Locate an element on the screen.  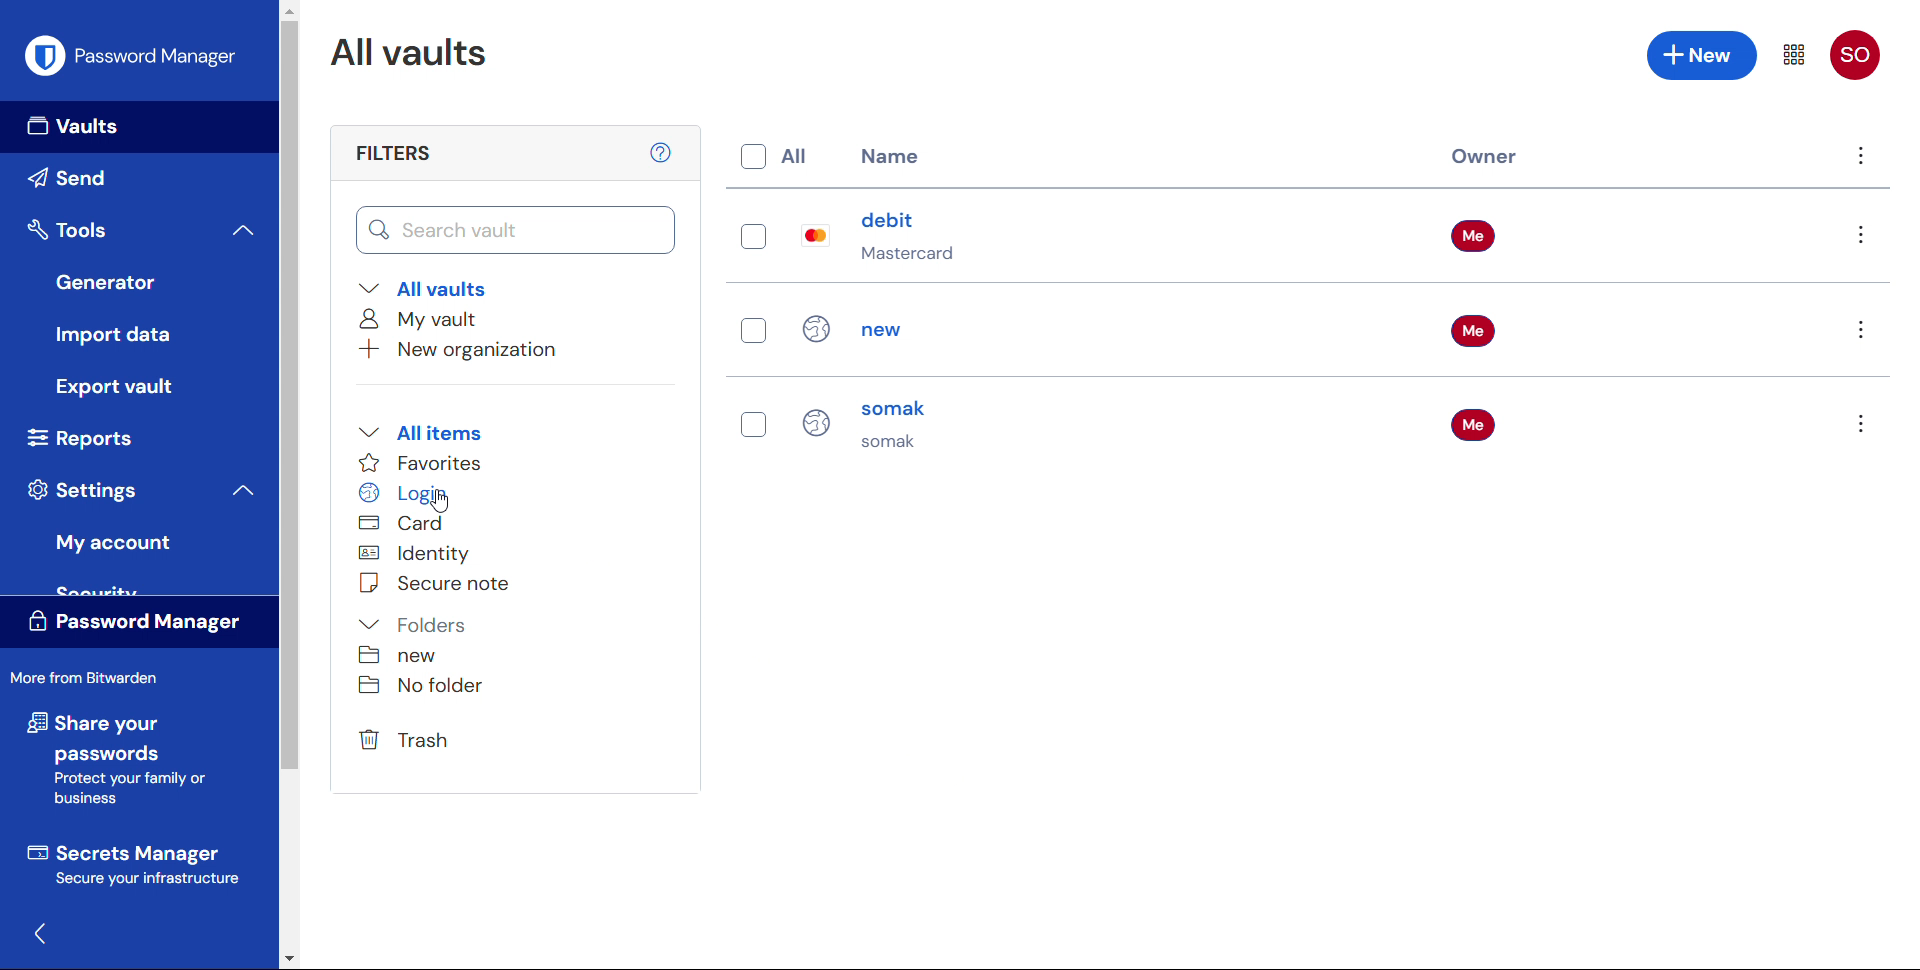
Somak somak is located at coordinates (895, 425).